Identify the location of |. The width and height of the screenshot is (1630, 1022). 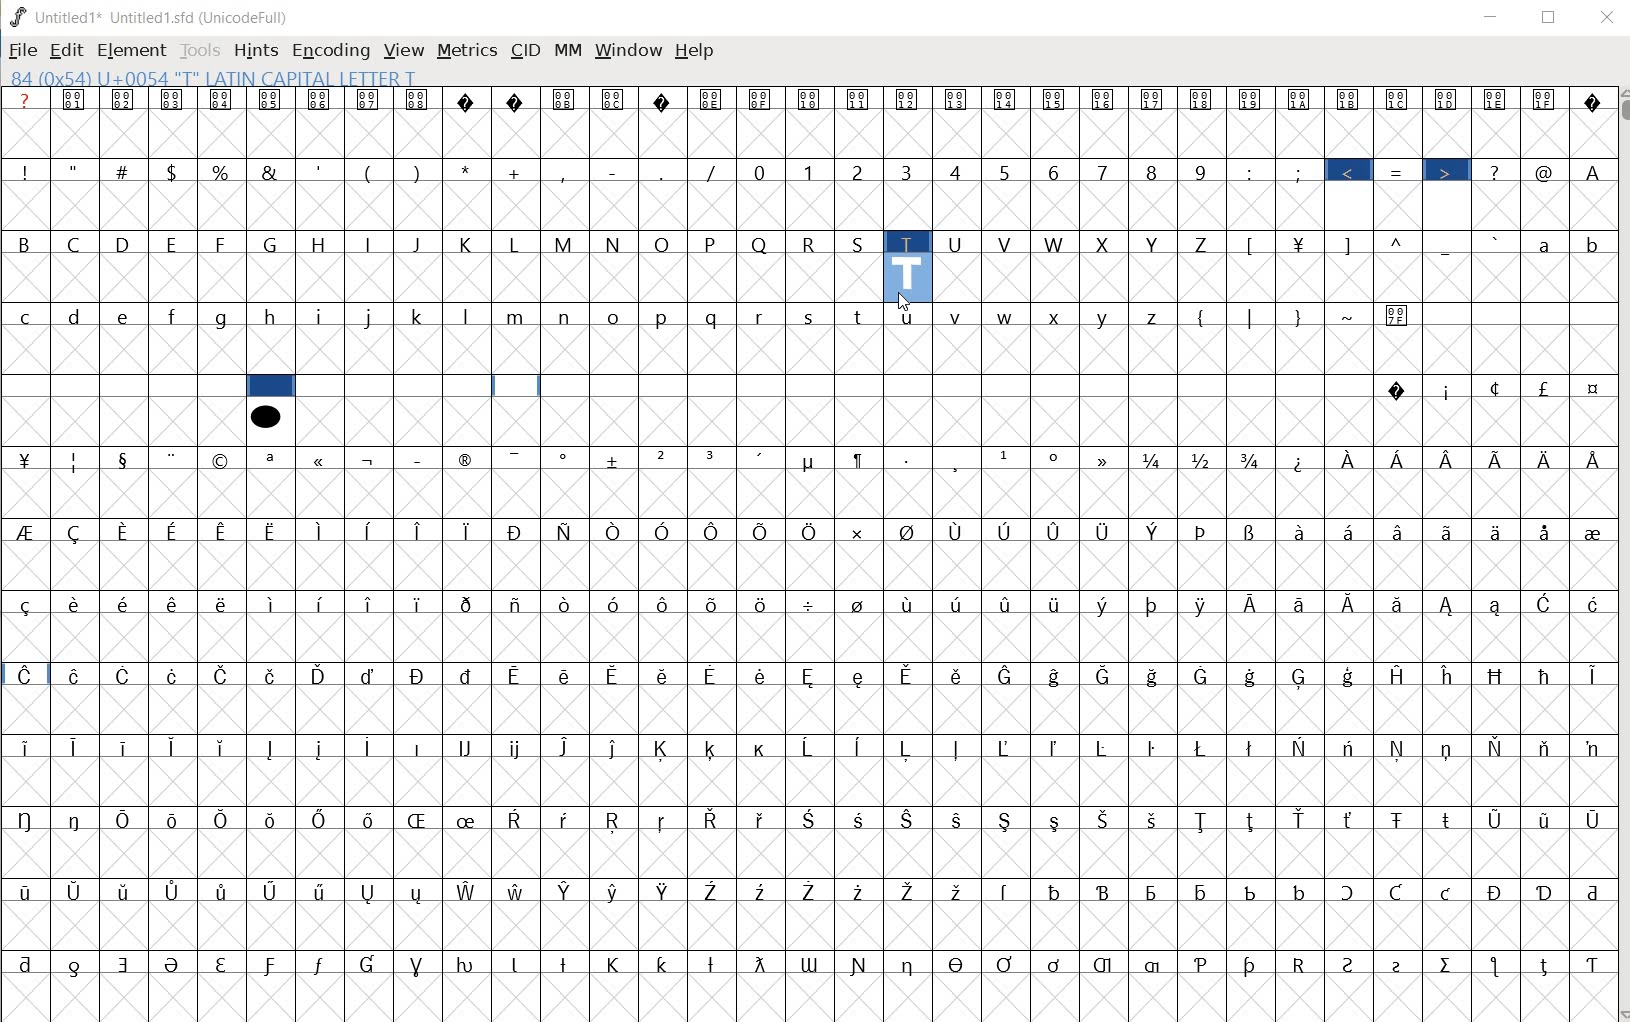
(1252, 317).